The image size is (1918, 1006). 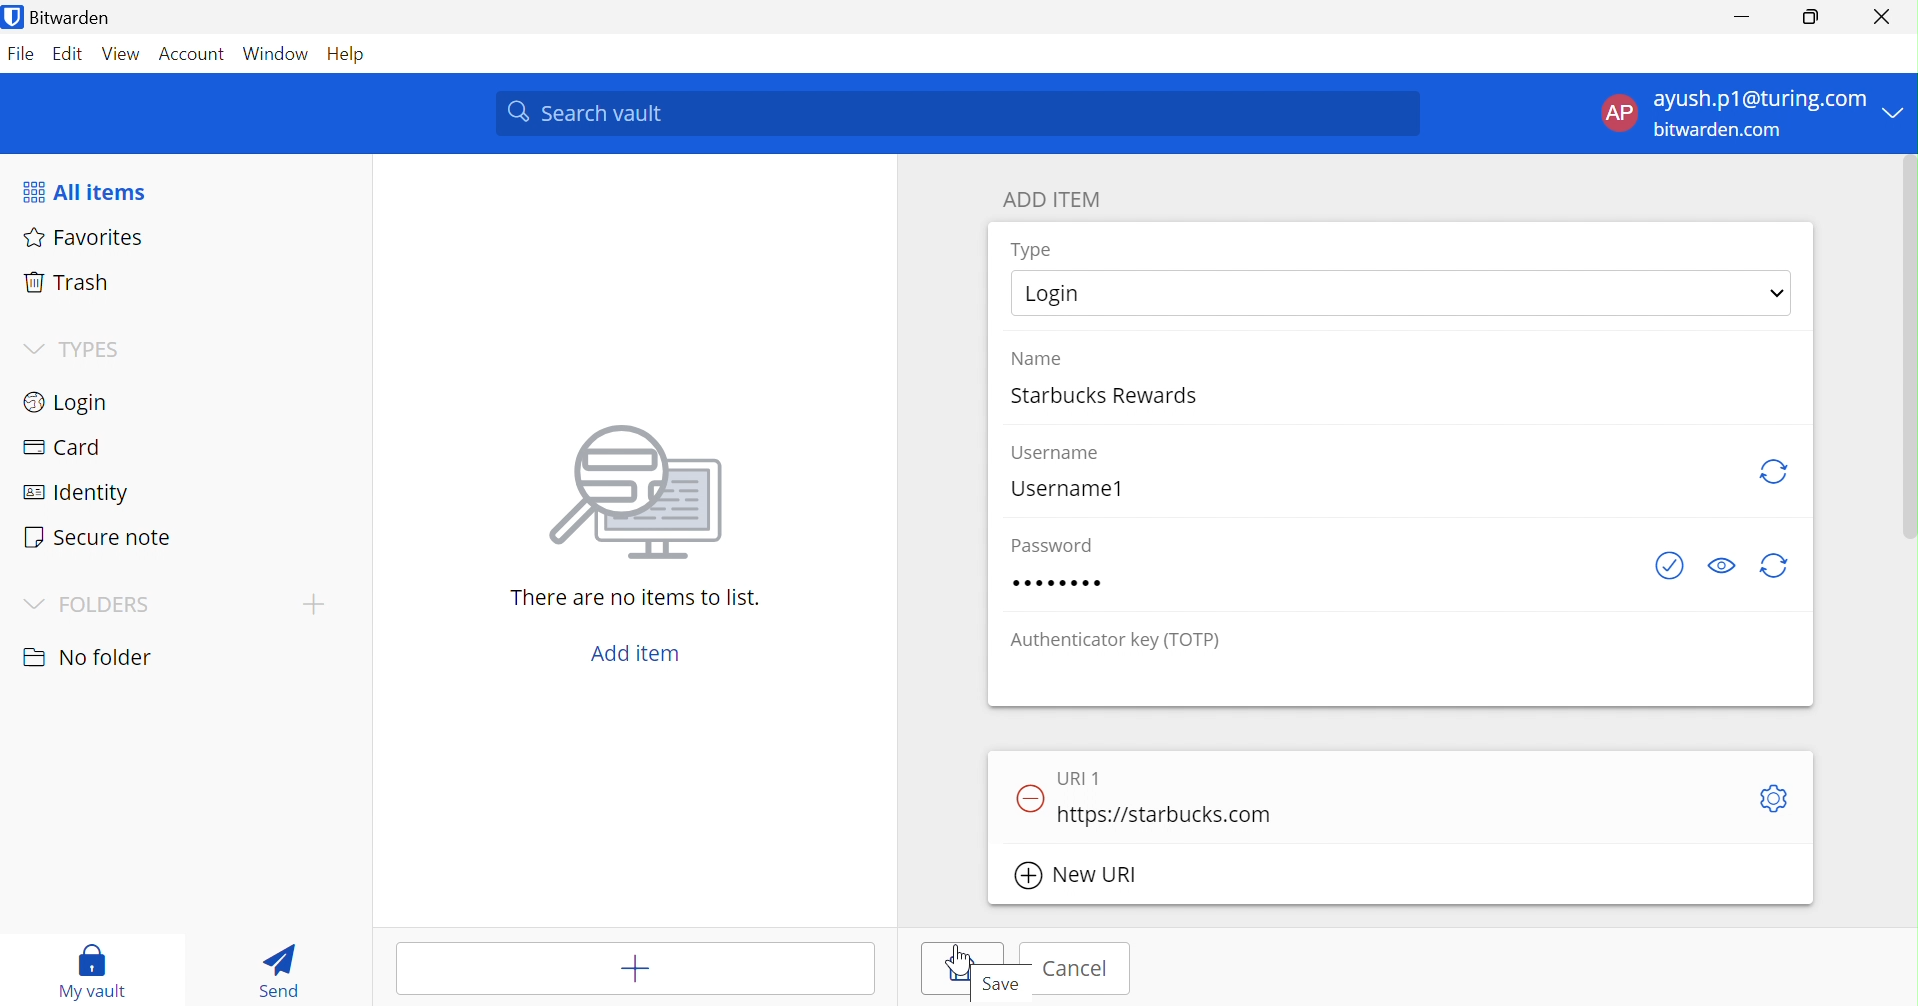 What do you see at coordinates (1111, 392) in the screenshot?
I see `Starbucks Rewards` at bounding box center [1111, 392].